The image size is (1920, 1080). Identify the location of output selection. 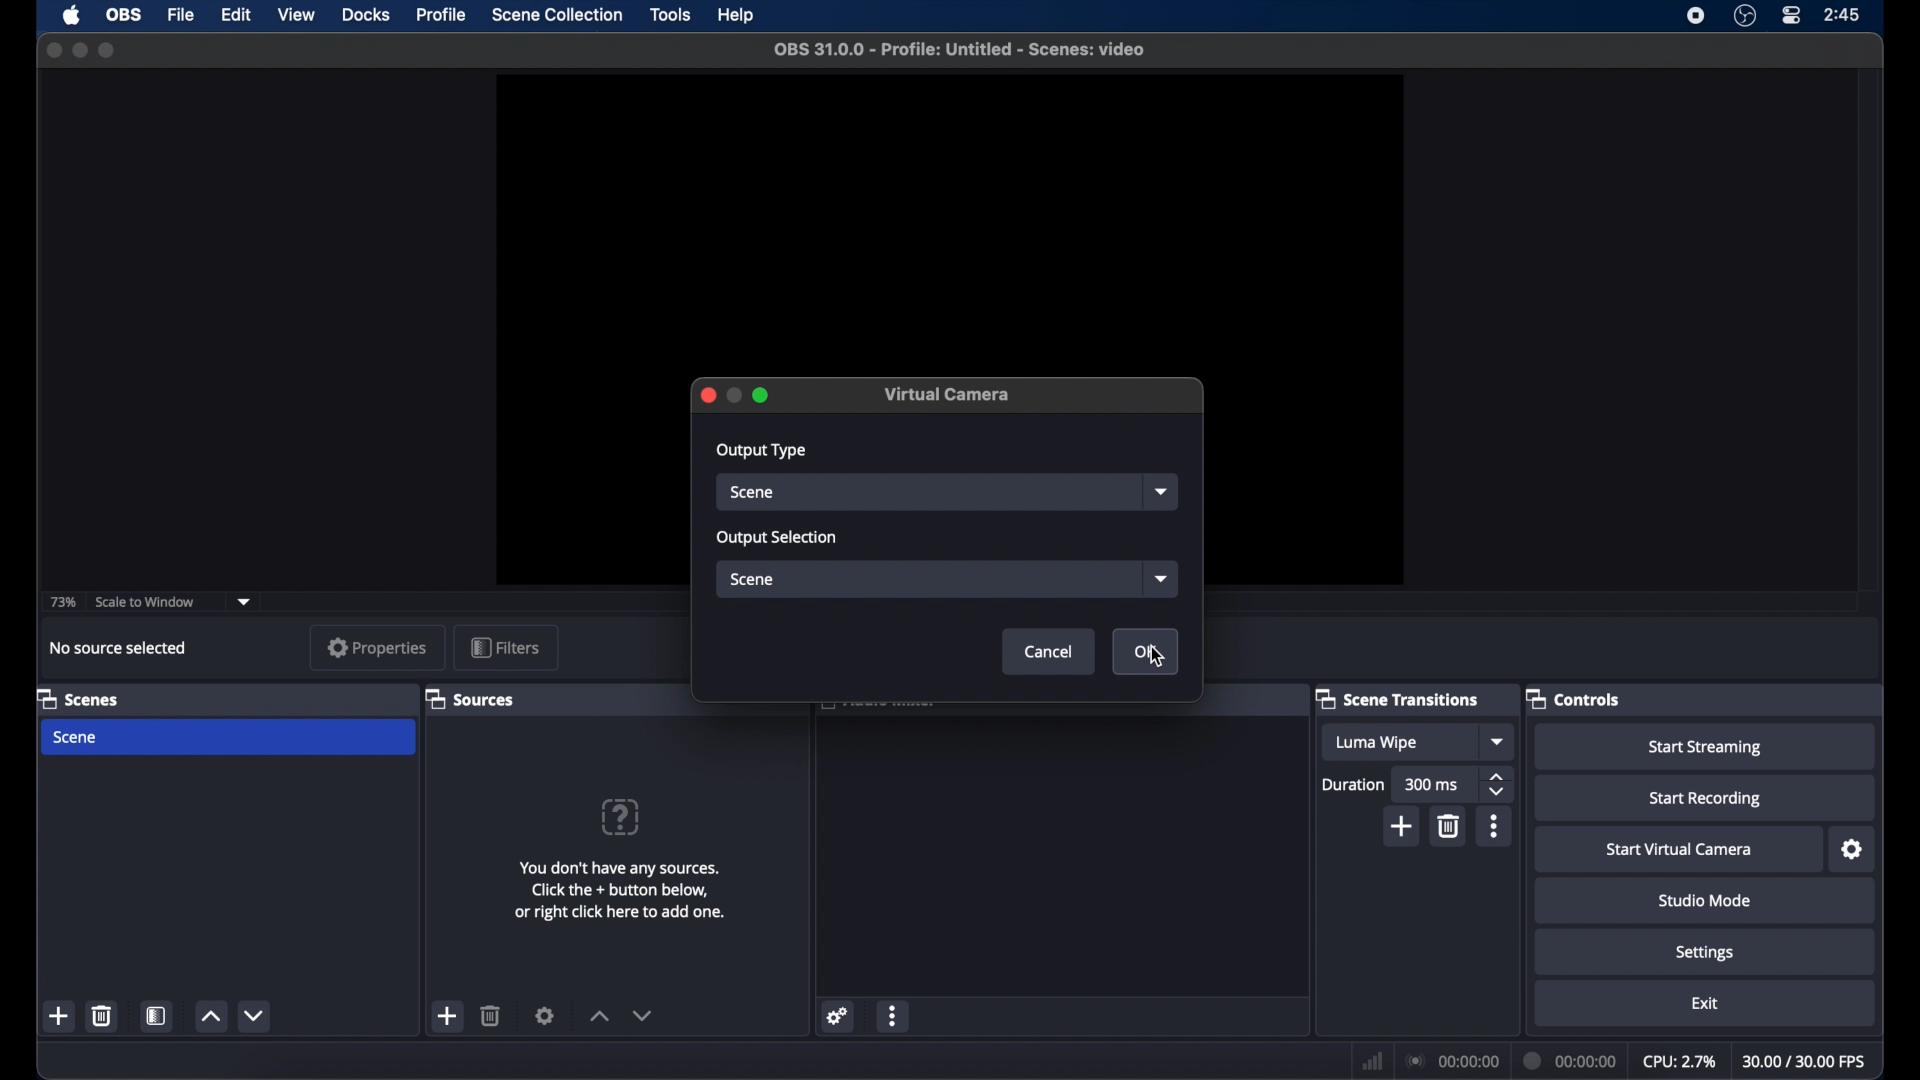
(775, 537).